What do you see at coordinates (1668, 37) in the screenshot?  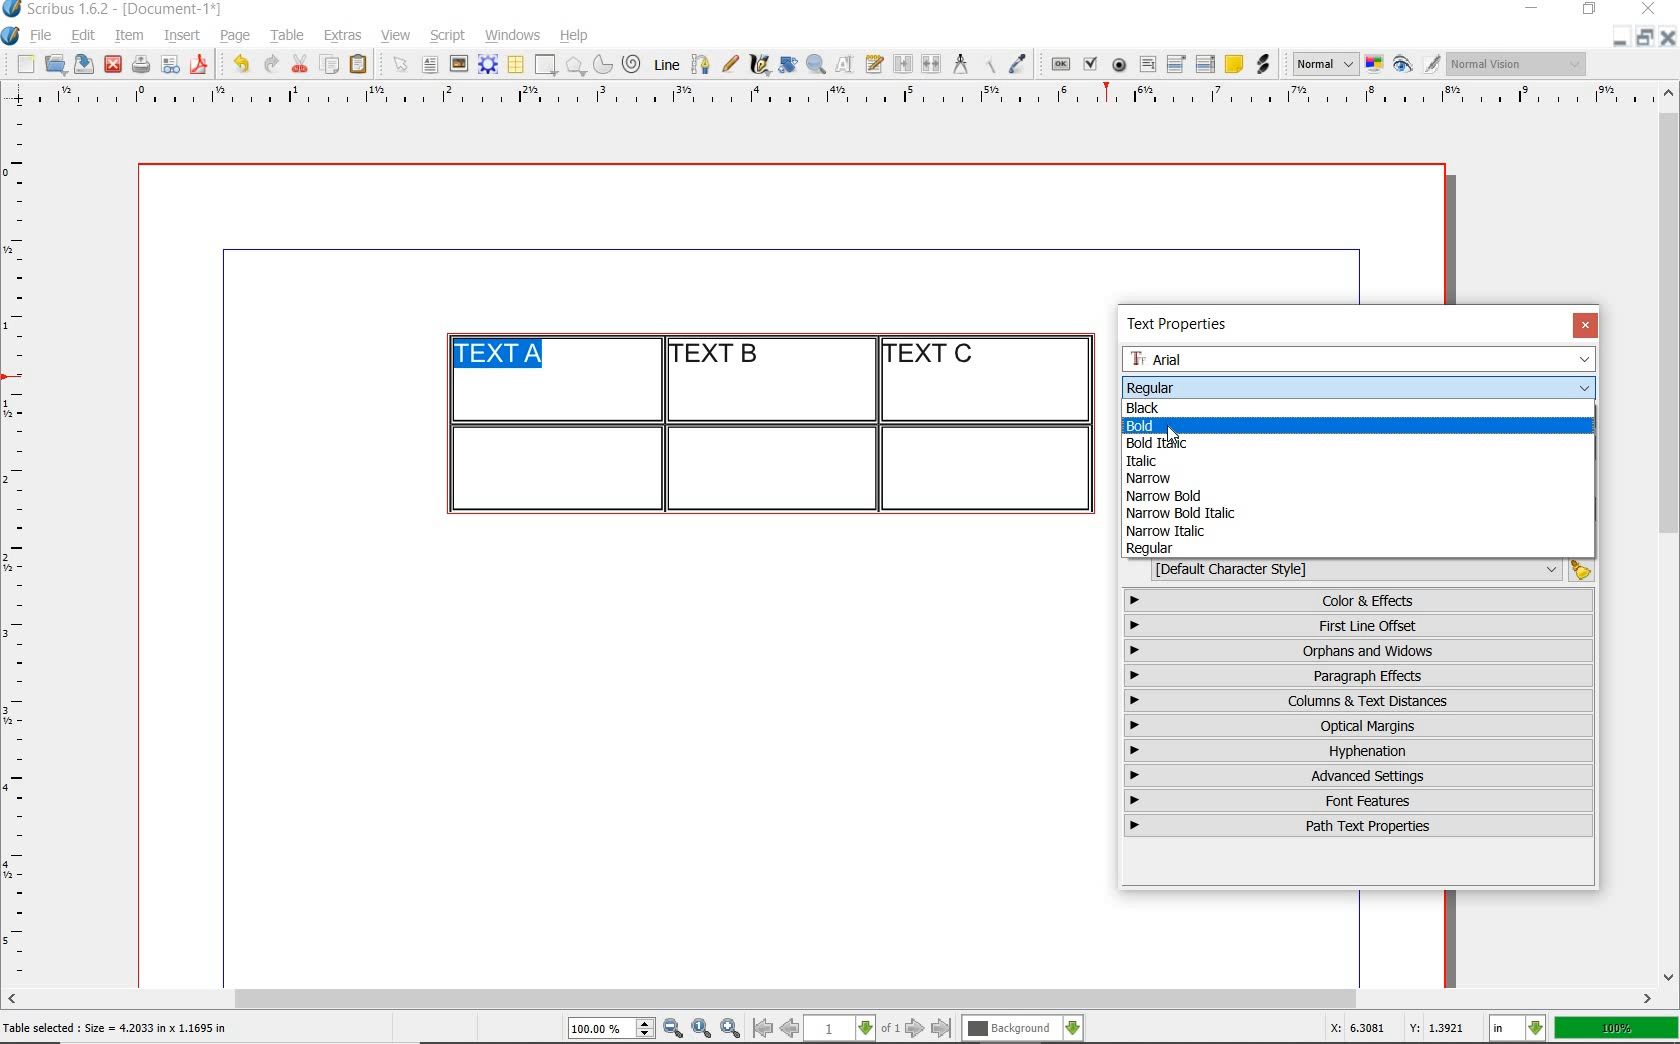 I see `close` at bounding box center [1668, 37].